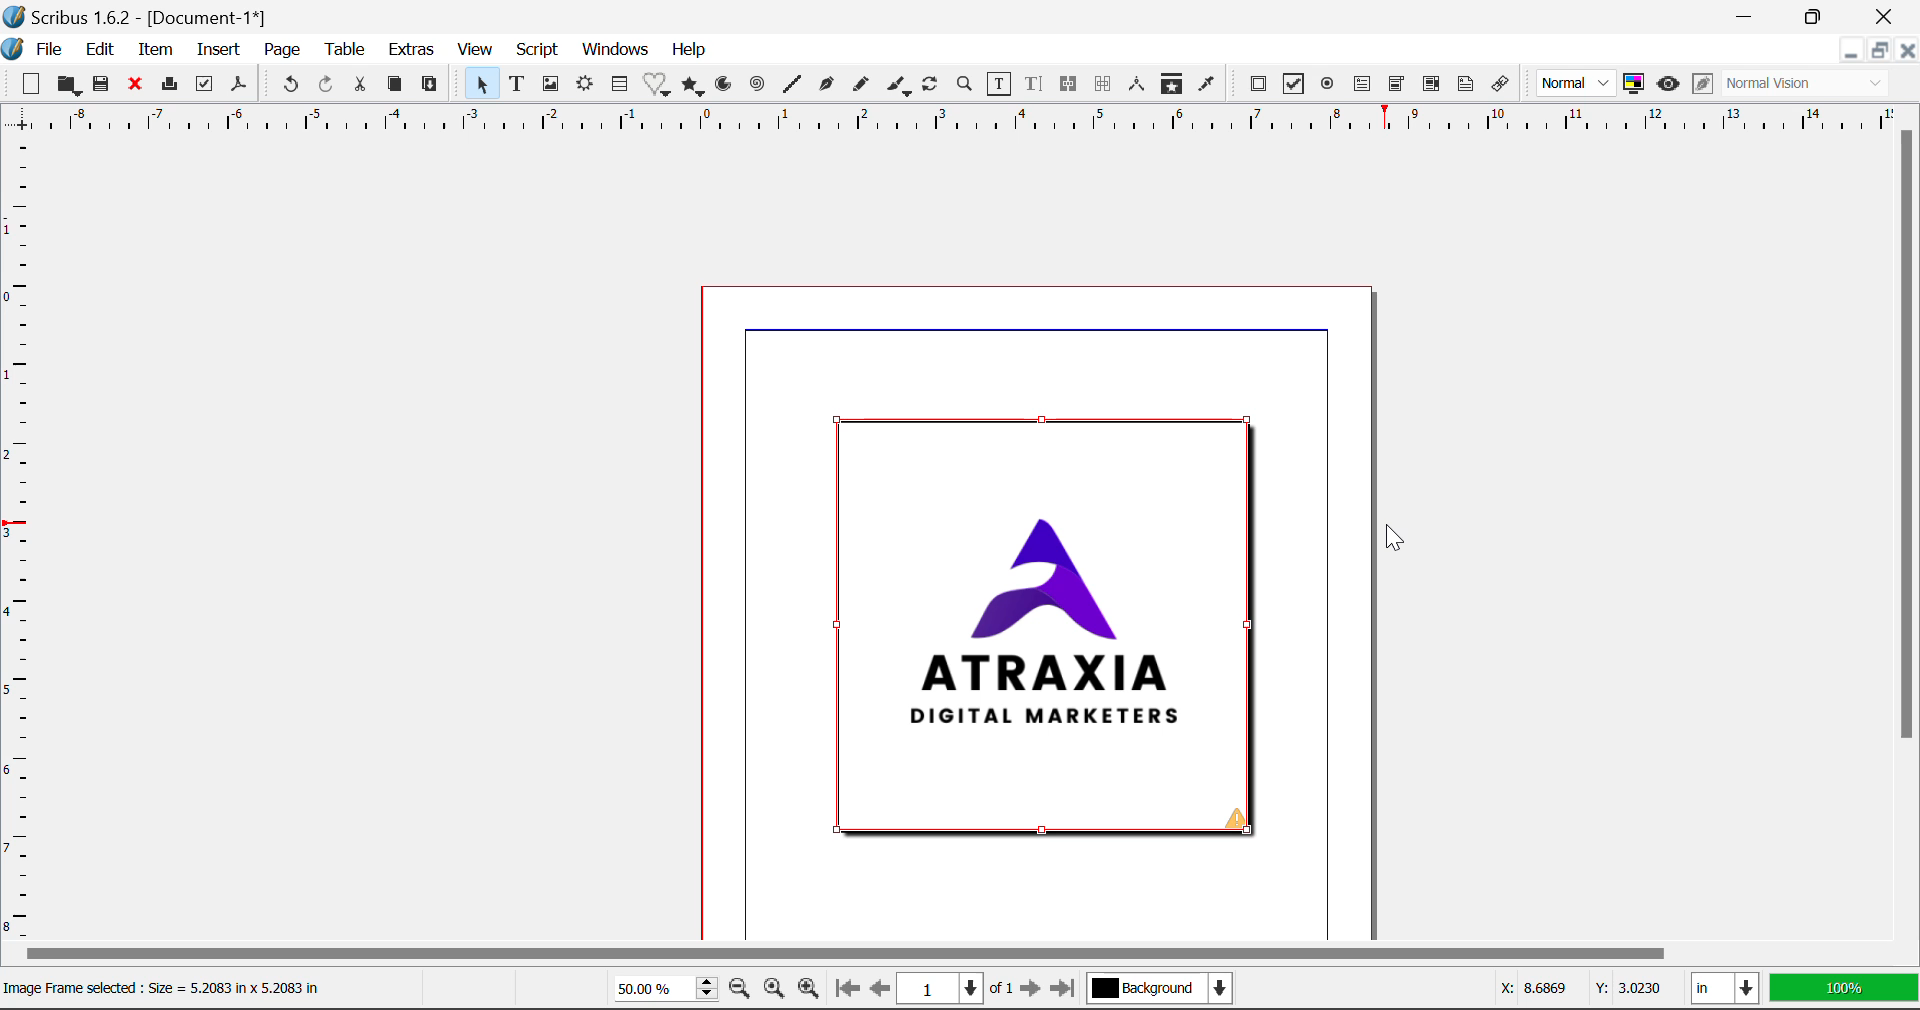 The width and height of the screenshot is (1920, 1010). I want to click on Link Text Frames, so click(1069, 86).